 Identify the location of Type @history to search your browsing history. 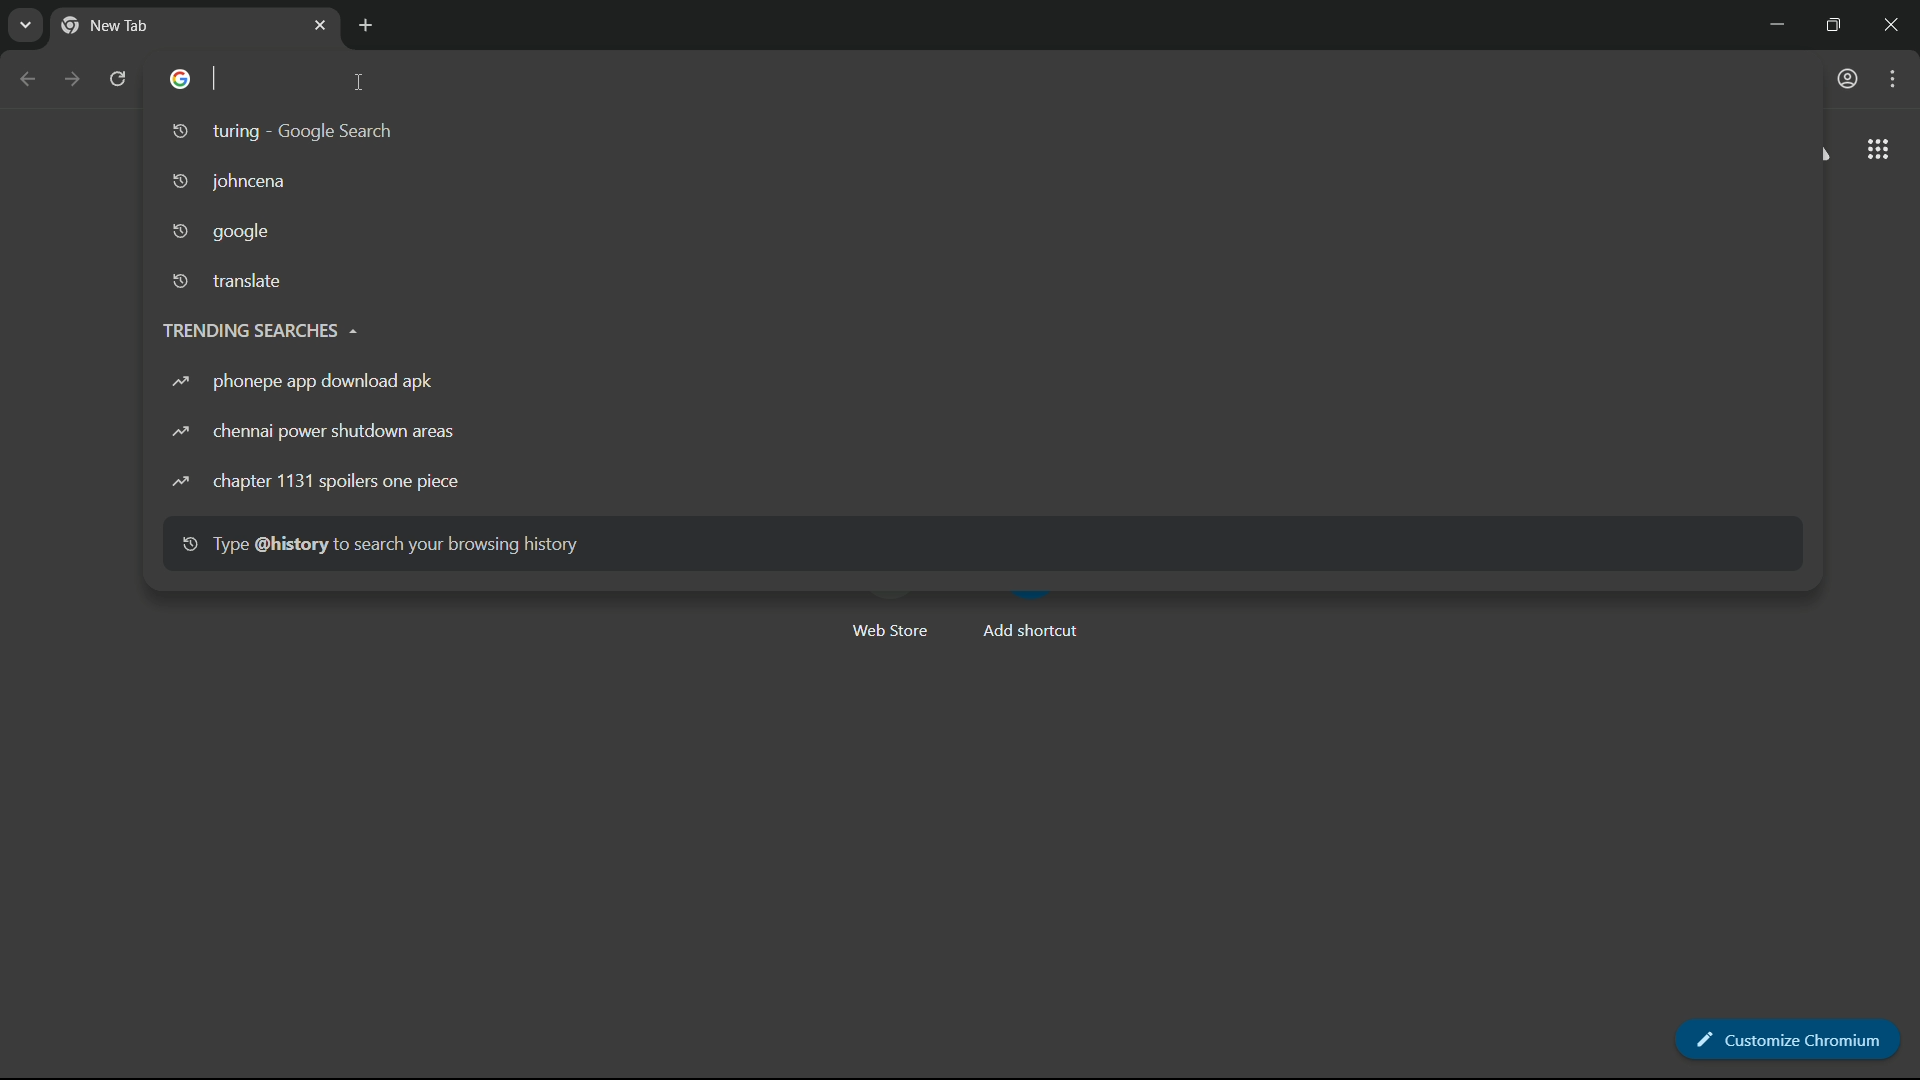
(380, 547).